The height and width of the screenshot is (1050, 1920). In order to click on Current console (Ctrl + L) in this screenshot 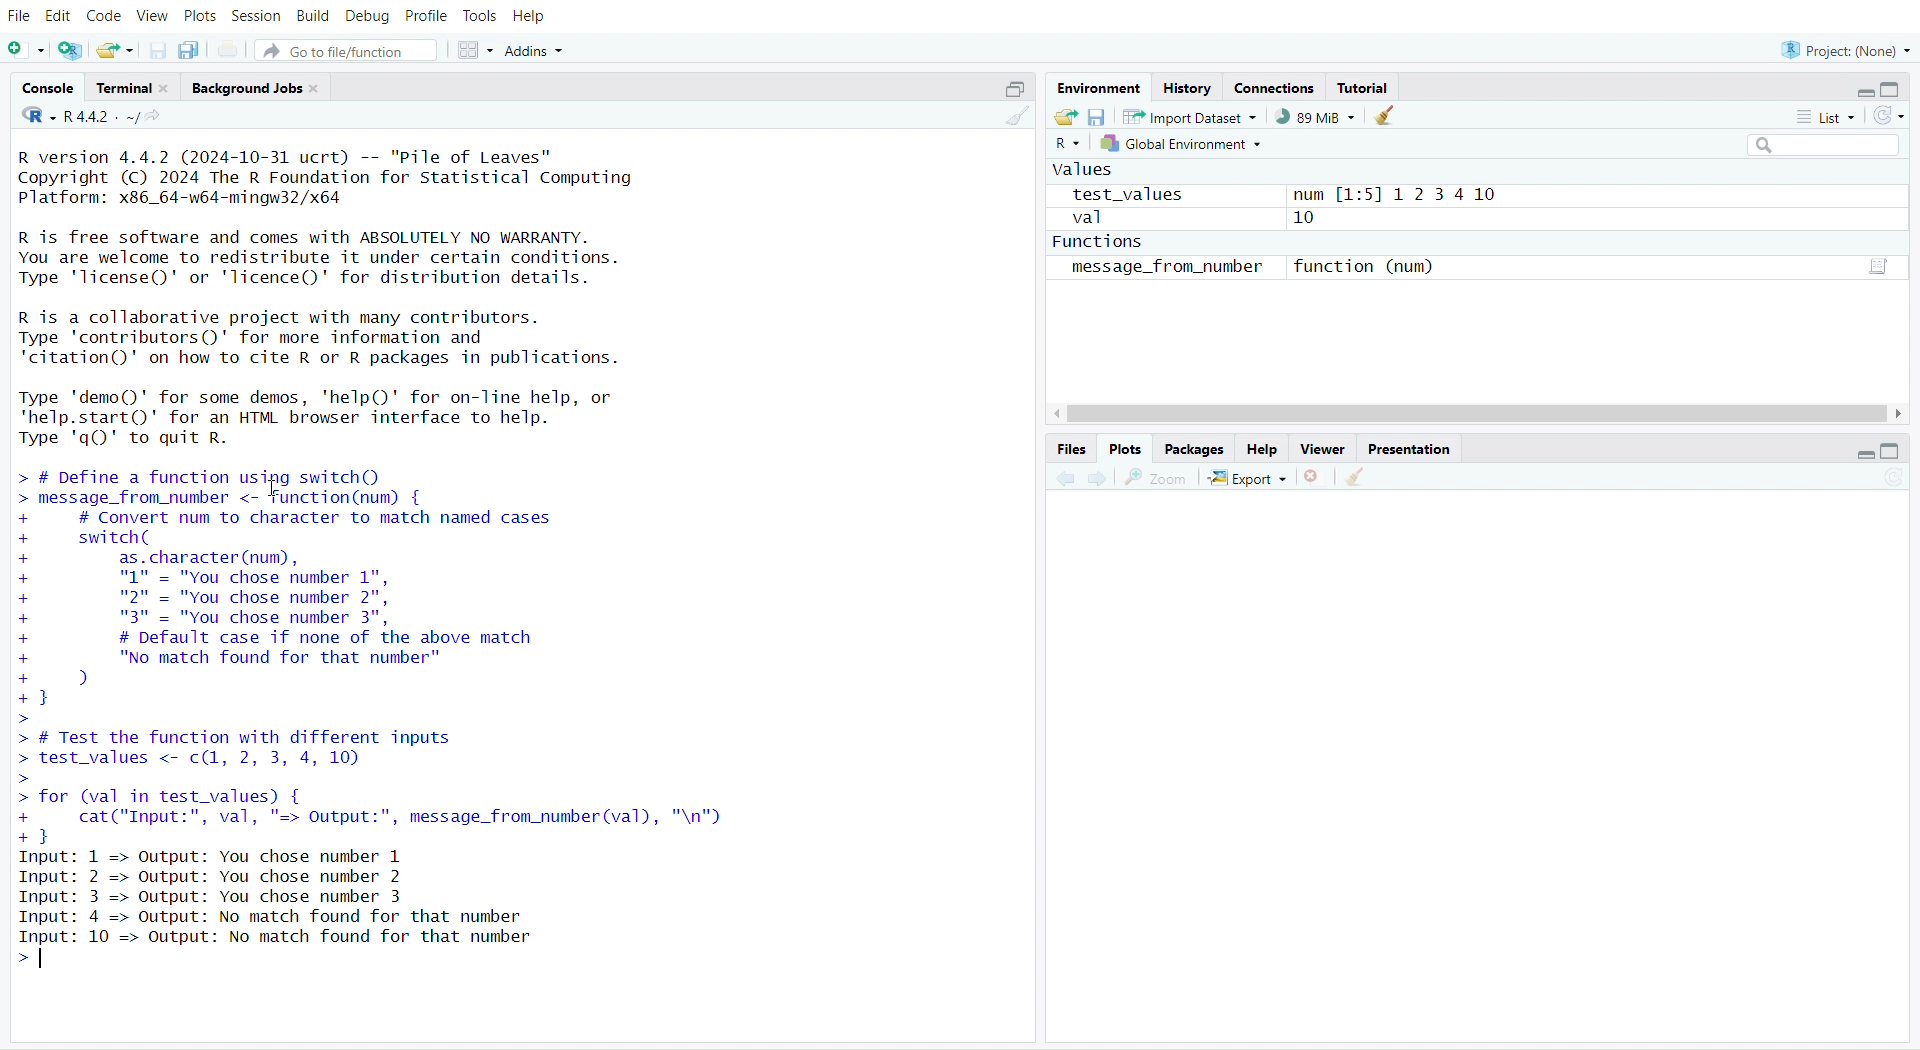, I will do `click(1389, 119)`.